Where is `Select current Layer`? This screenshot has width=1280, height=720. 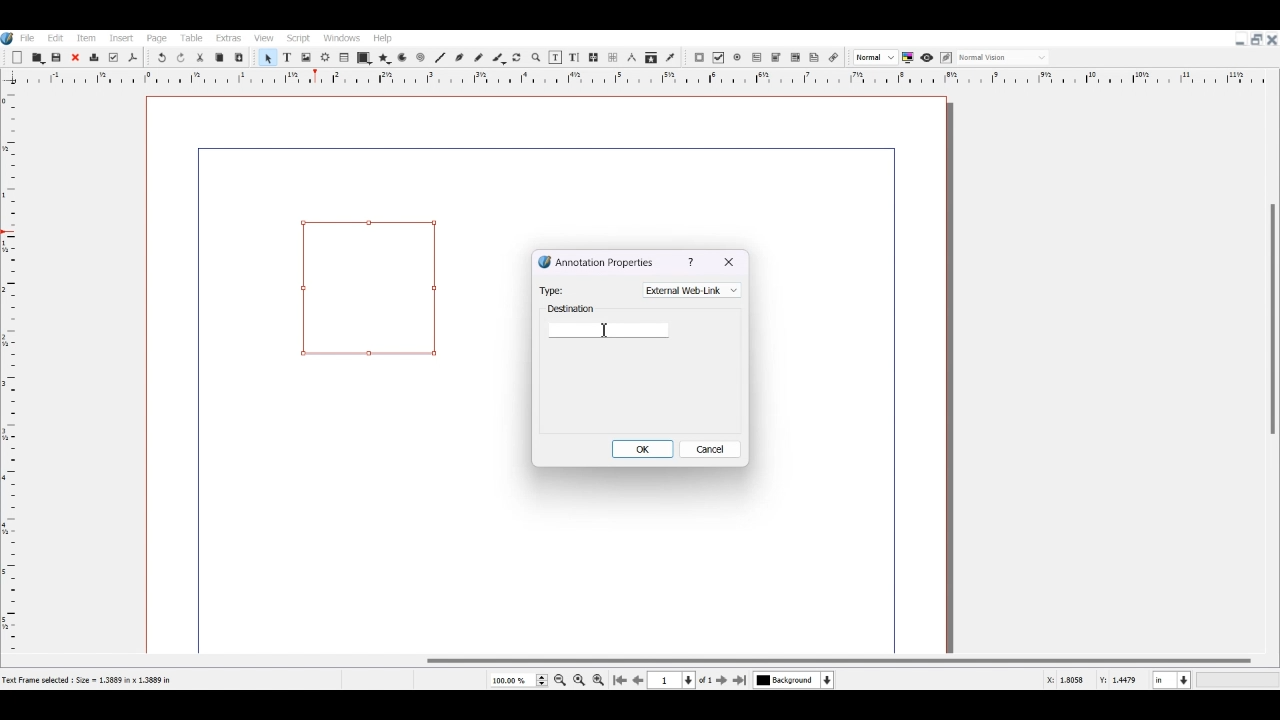
Select current Layer is located at coordinates (796, 681).